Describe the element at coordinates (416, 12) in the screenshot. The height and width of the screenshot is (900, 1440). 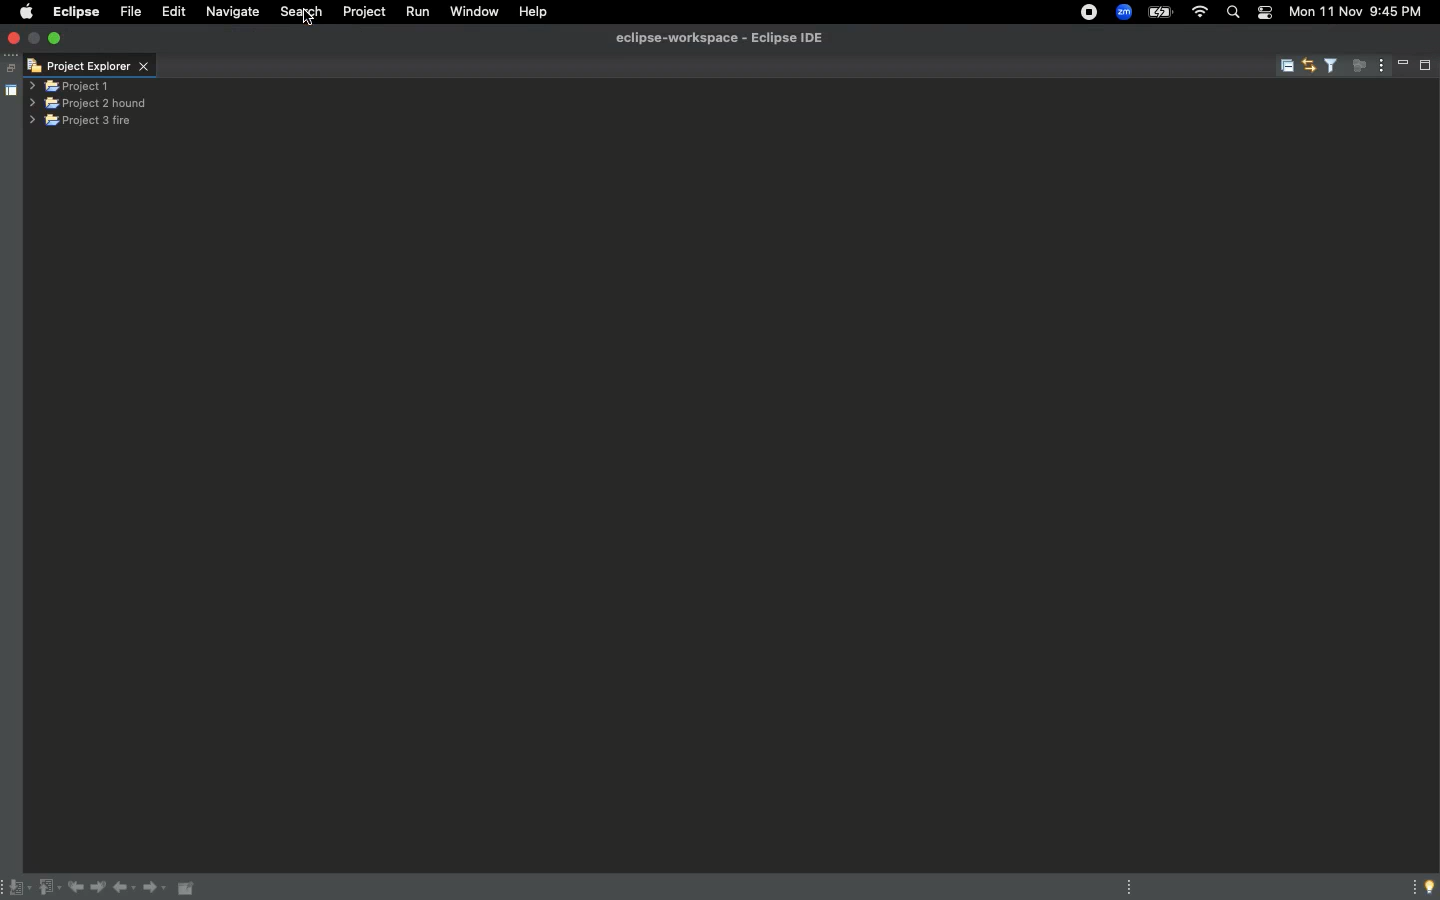
I see `Run` at that location.